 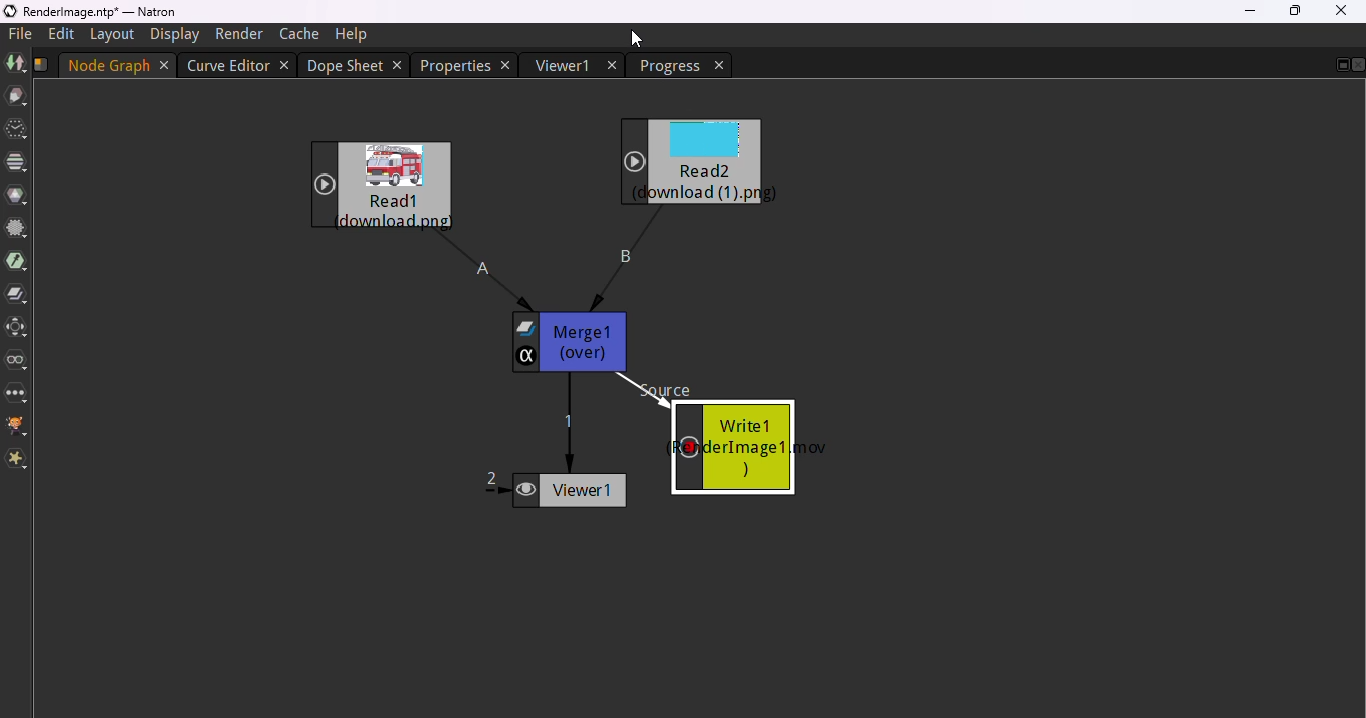 I want to click on close tab, so click(x=165, y=65).